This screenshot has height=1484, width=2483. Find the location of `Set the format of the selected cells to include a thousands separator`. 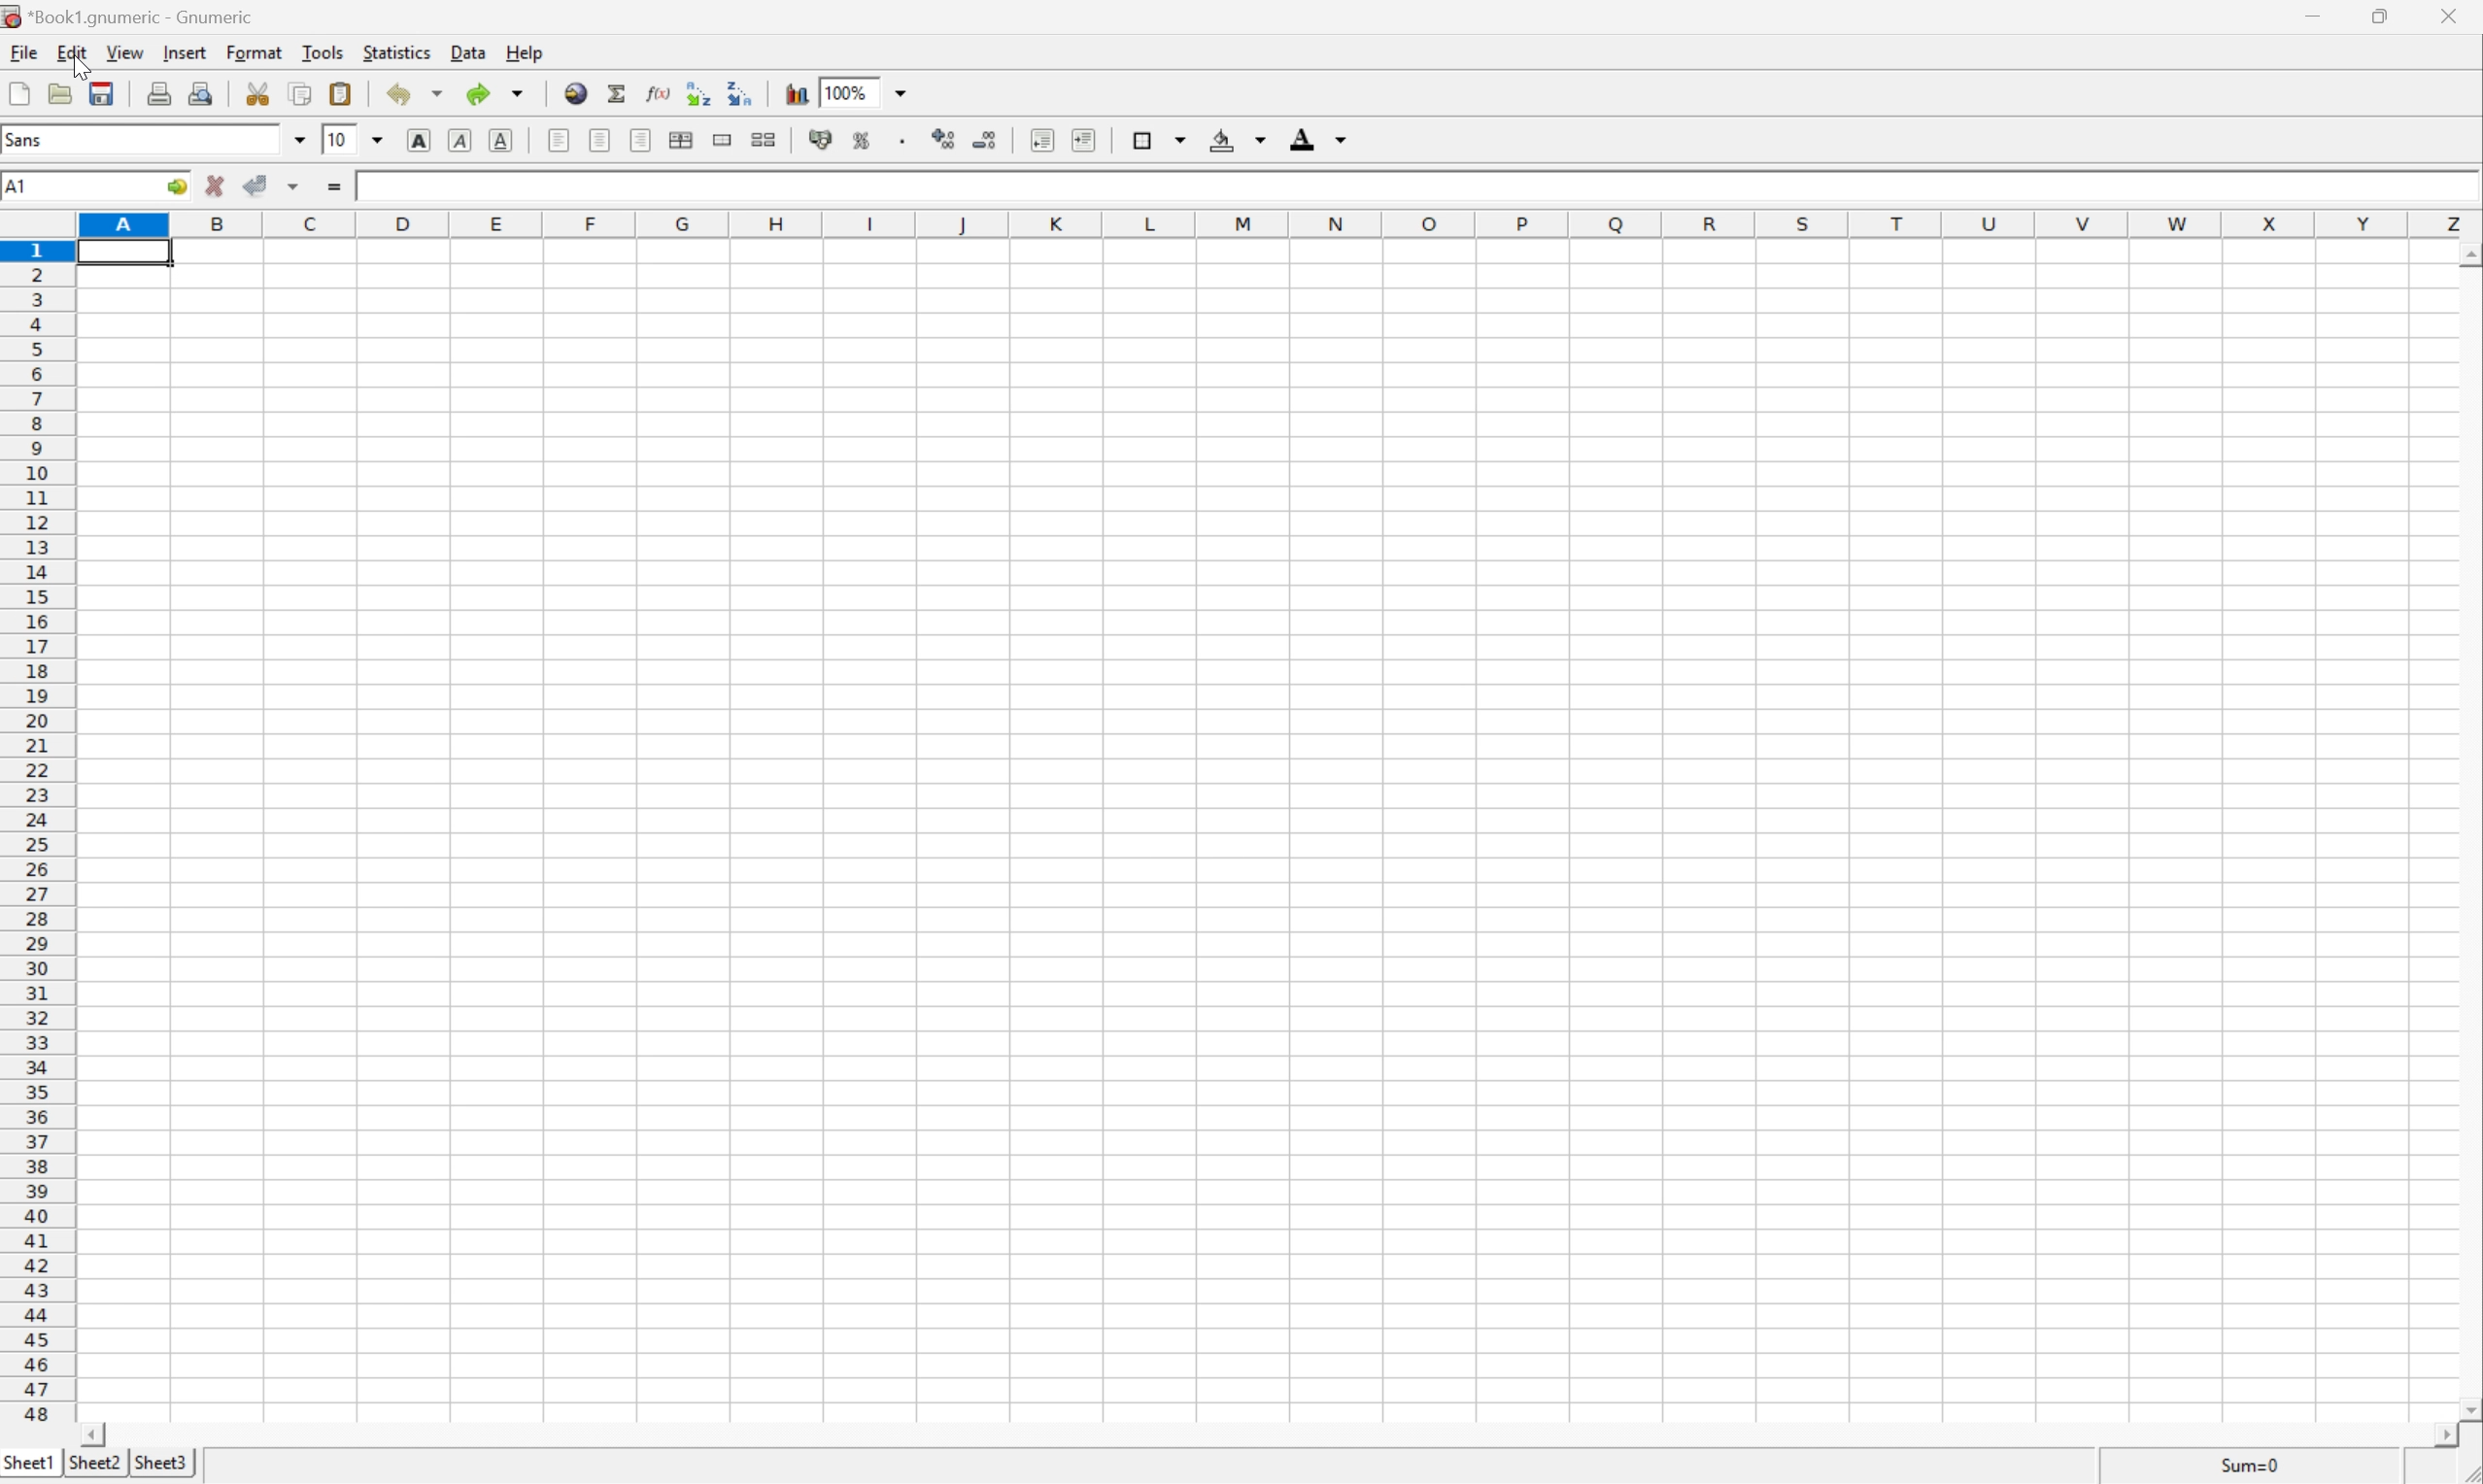

Set the format of the selected cells to include a thousands separator is located at coordinates (899, 142).